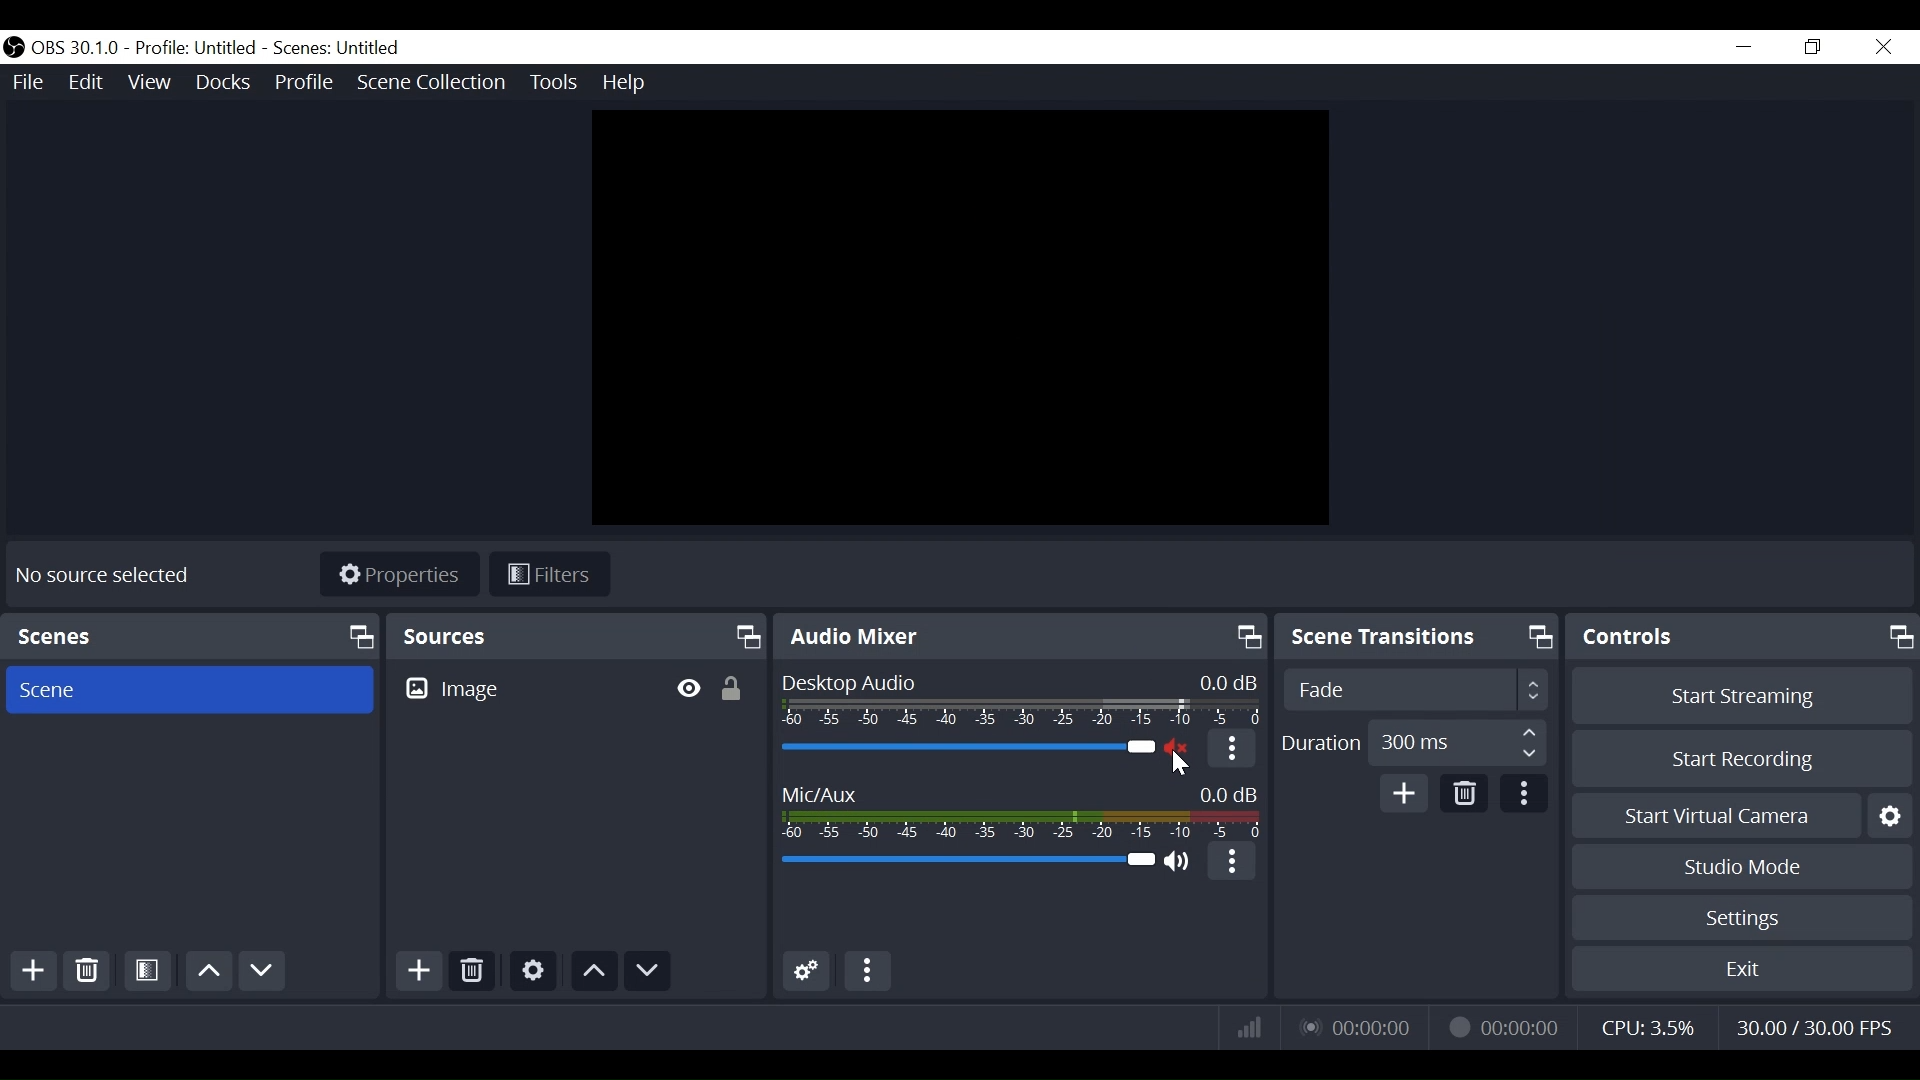 The height and width of the screenshot is (1080, 1920). I want to click on Scene Collection, so click(434, 83).